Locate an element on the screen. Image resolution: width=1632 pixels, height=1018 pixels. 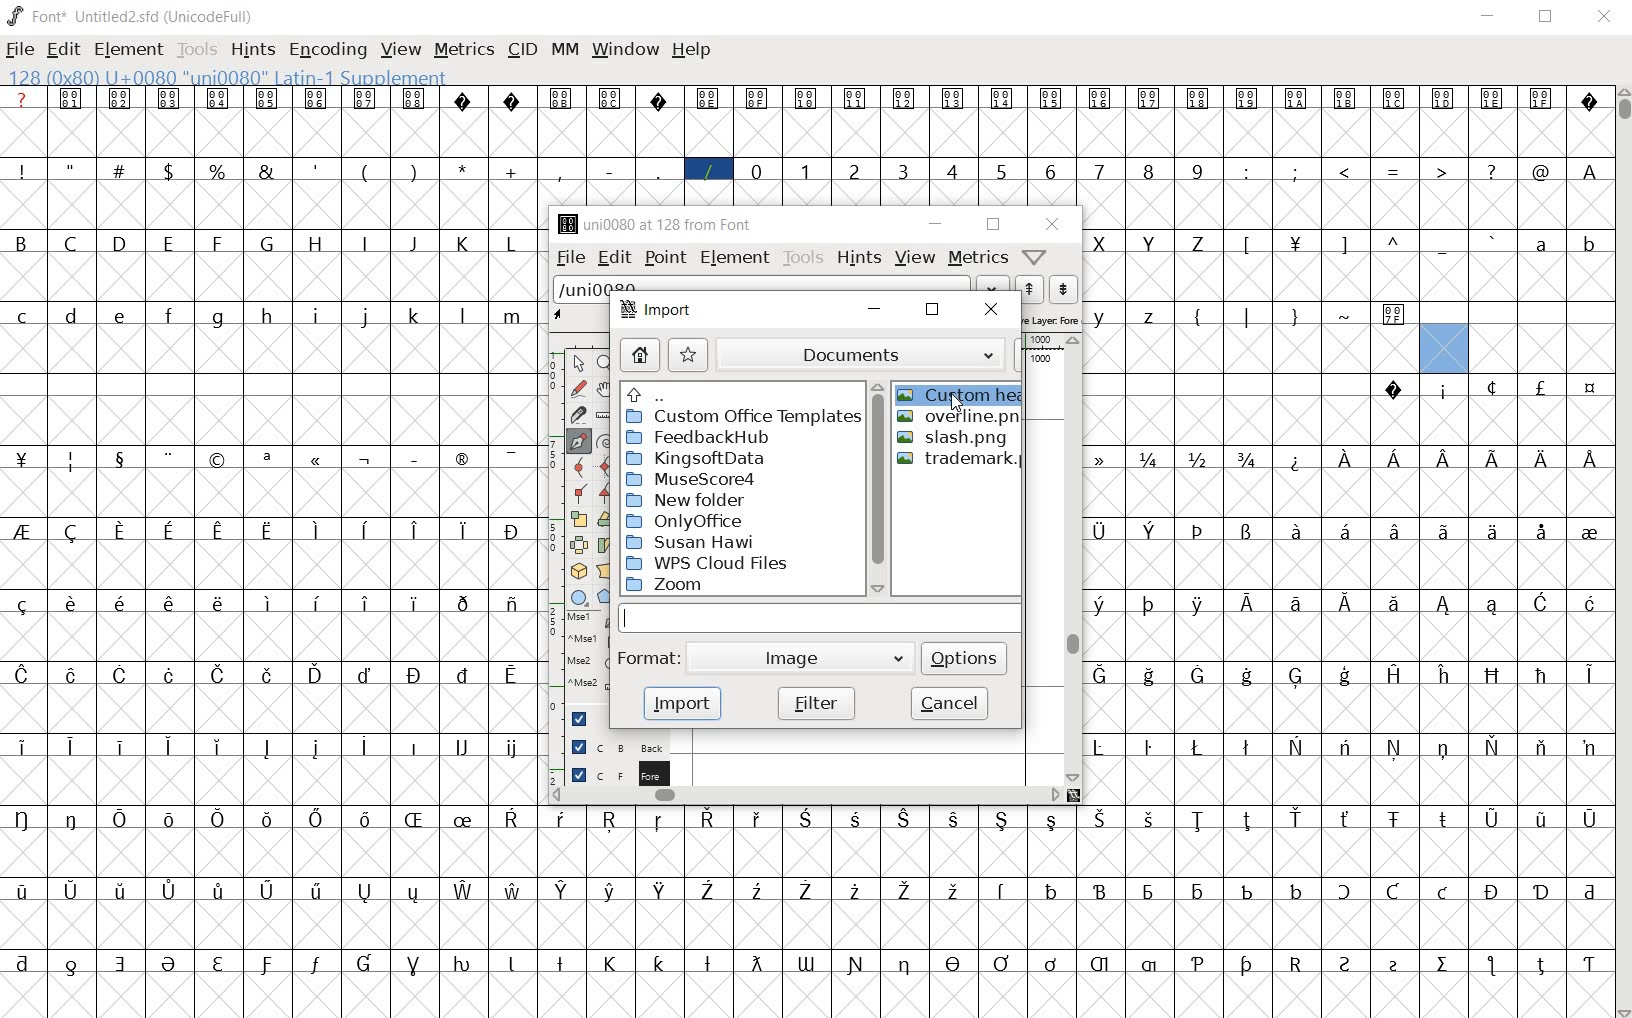
glyph is located at coordinates (514, 749).